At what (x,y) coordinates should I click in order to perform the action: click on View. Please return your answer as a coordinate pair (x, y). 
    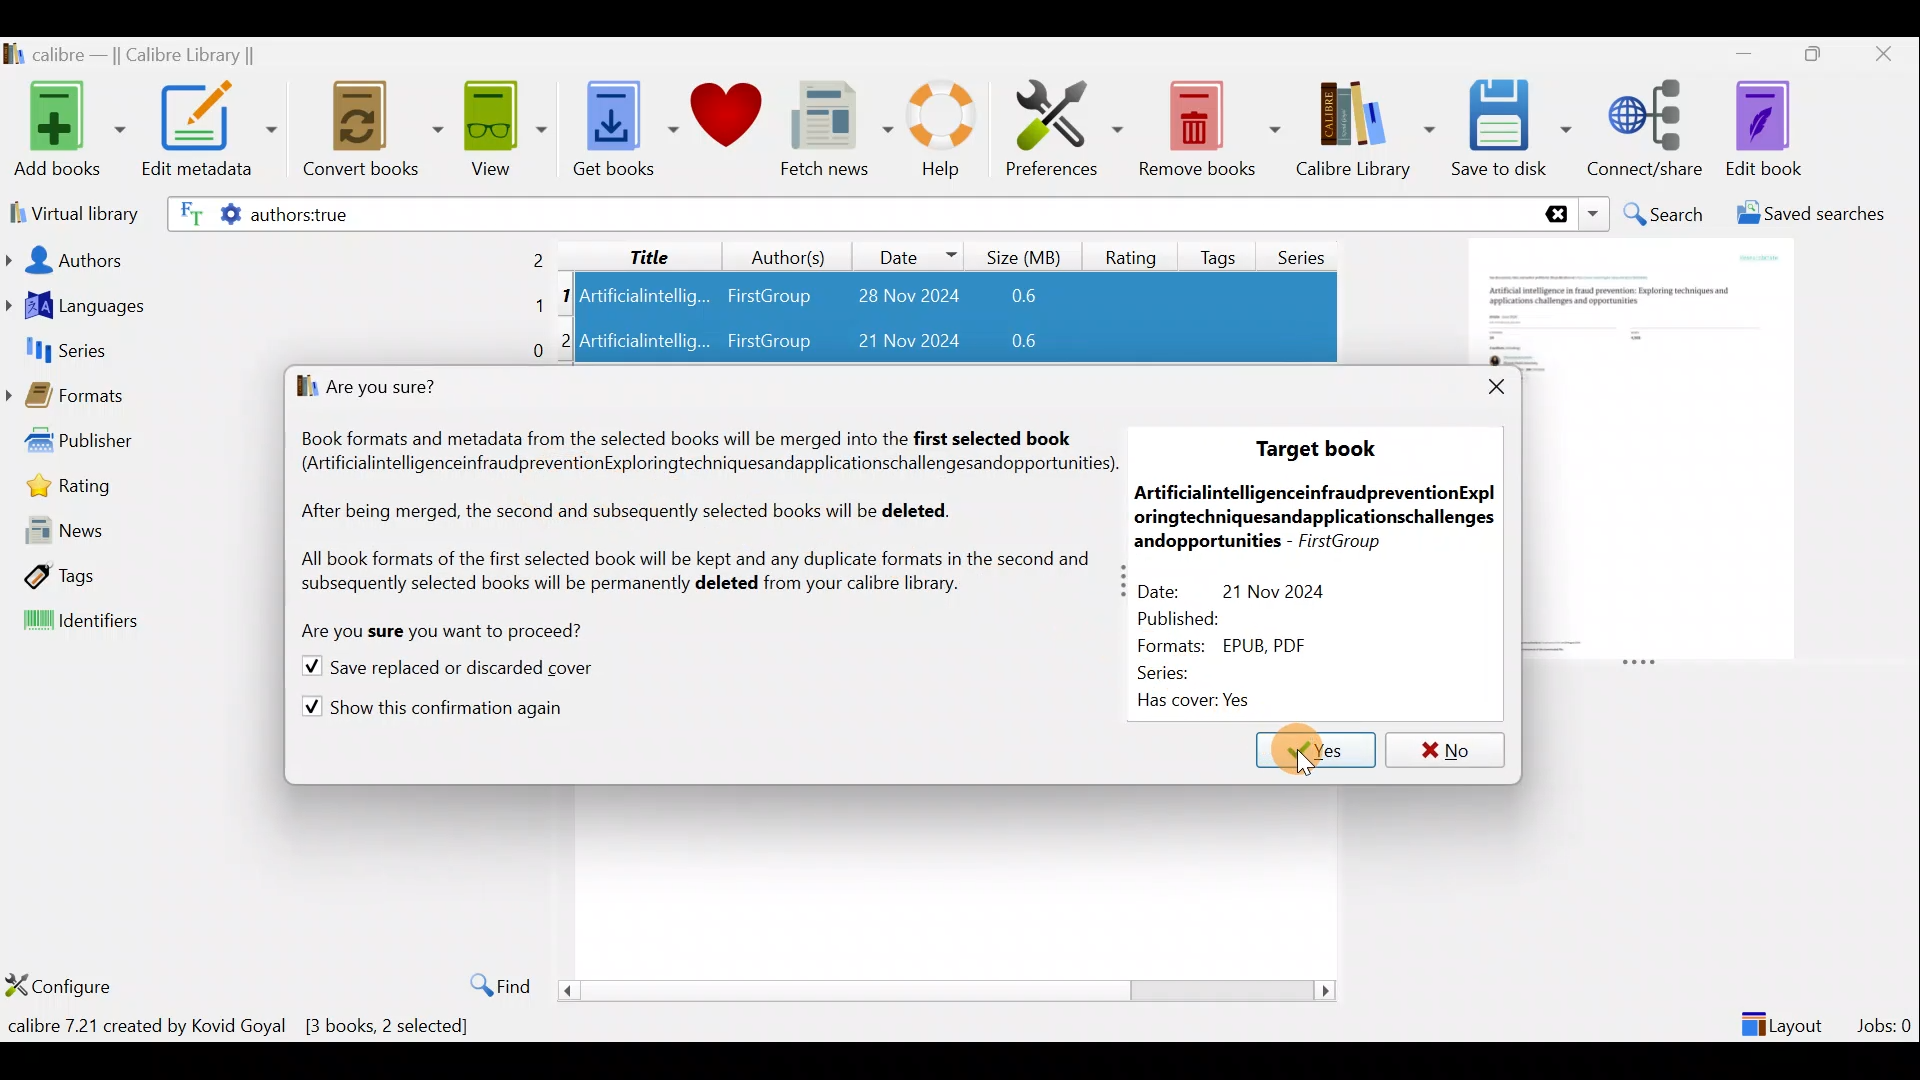
    Looking at the image, I should click on (502, 127).